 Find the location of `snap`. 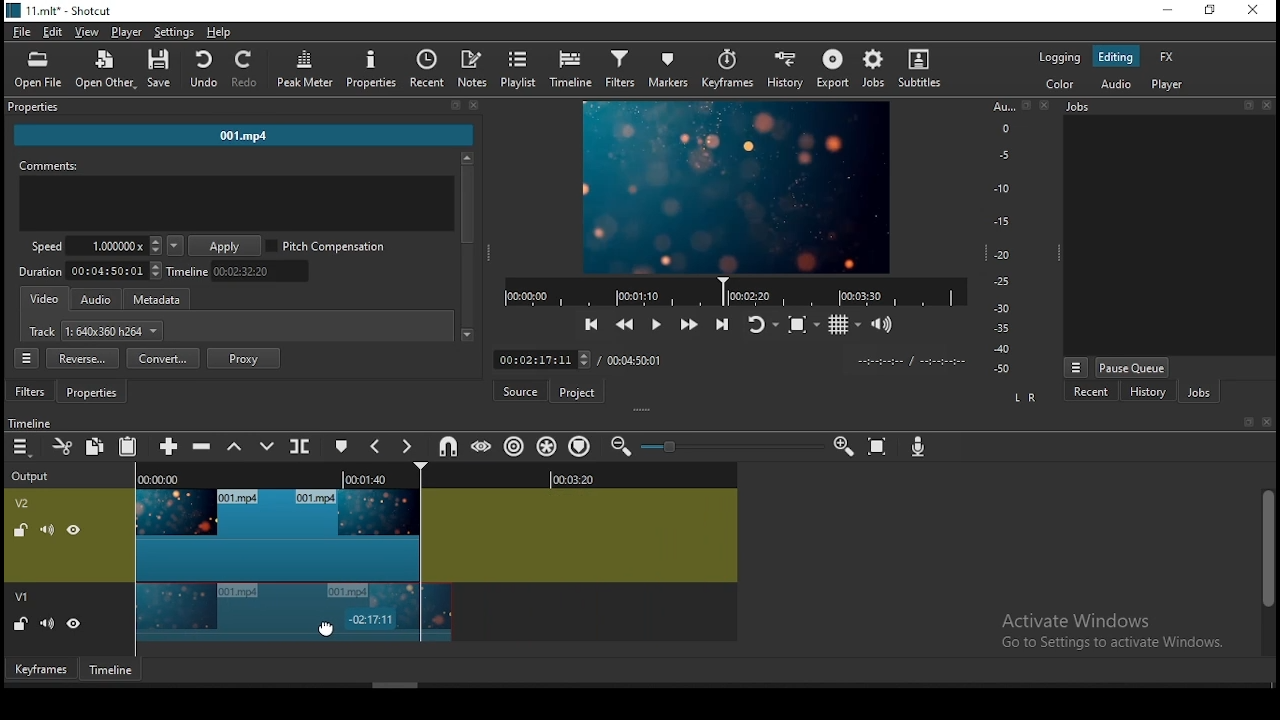

snap is located at coordinates (447, 447).